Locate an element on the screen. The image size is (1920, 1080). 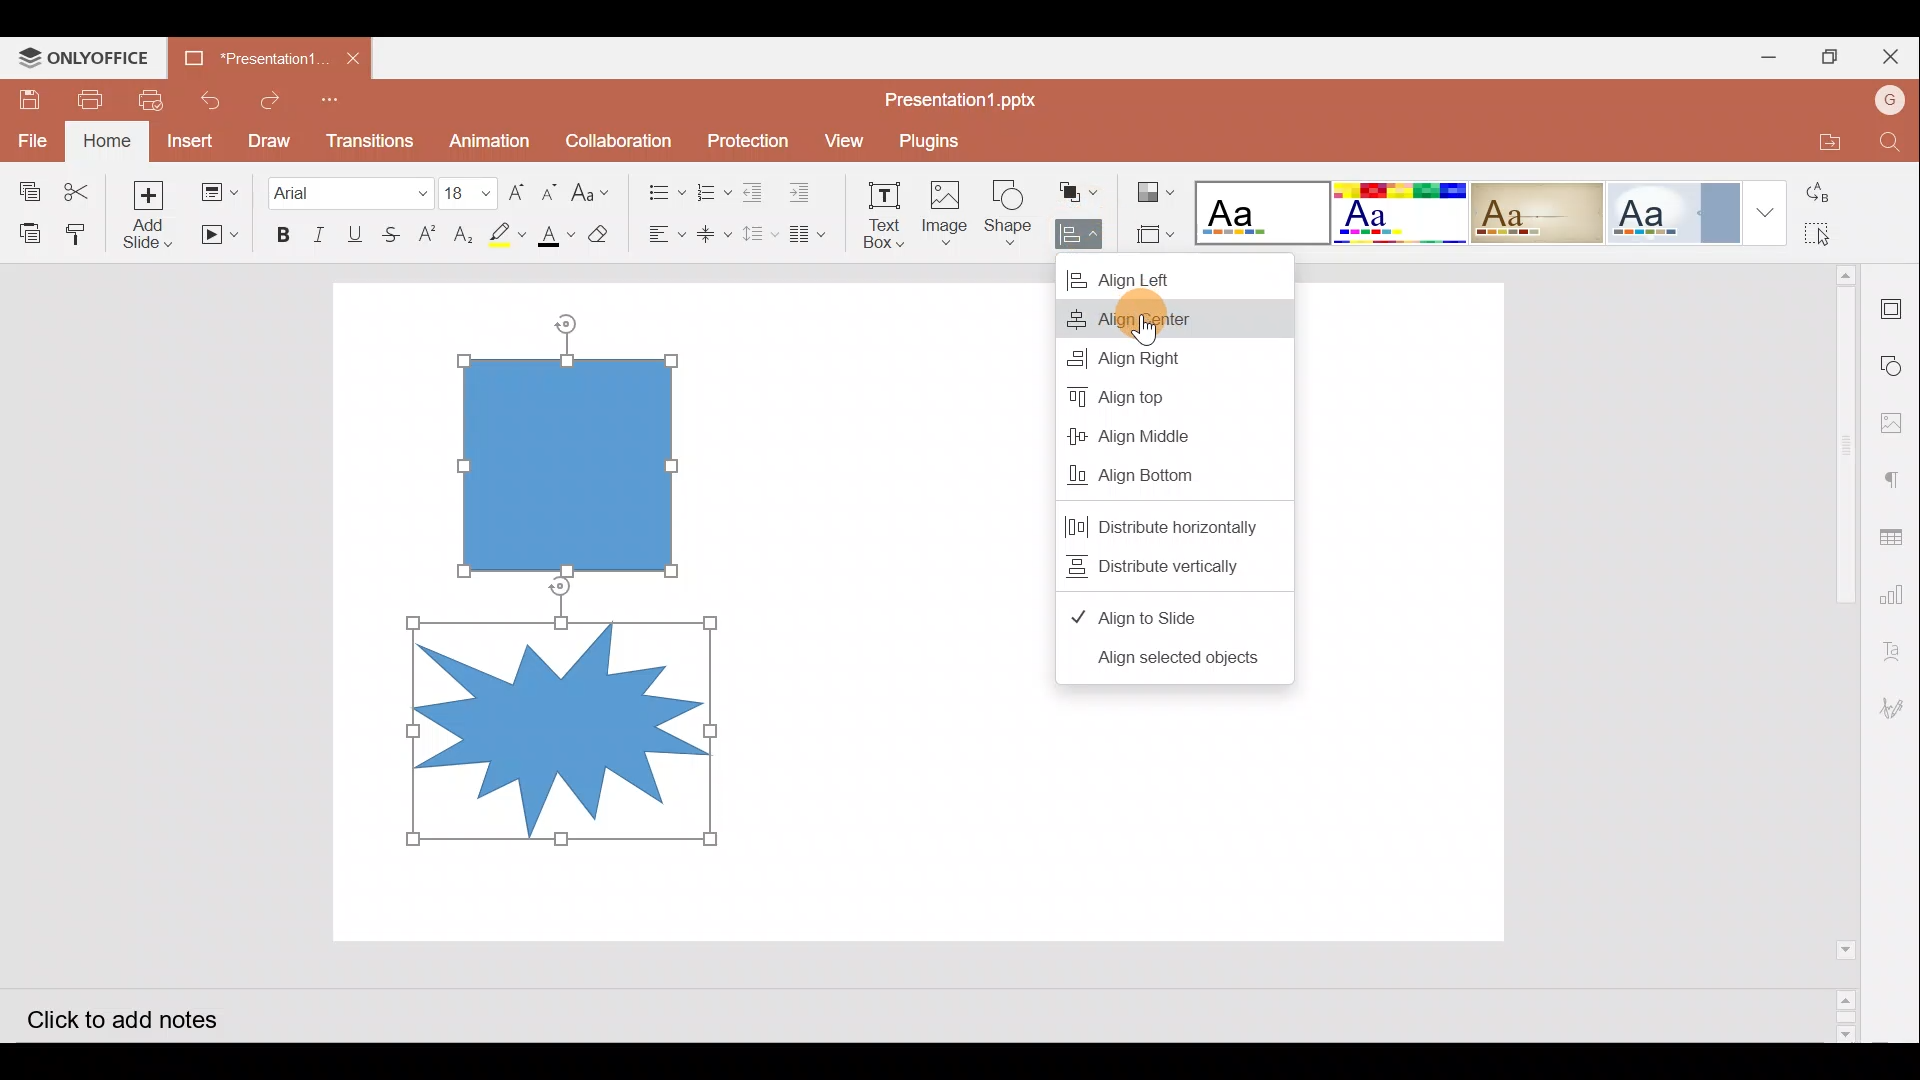
Account name is located at coordinates (1890, 103).